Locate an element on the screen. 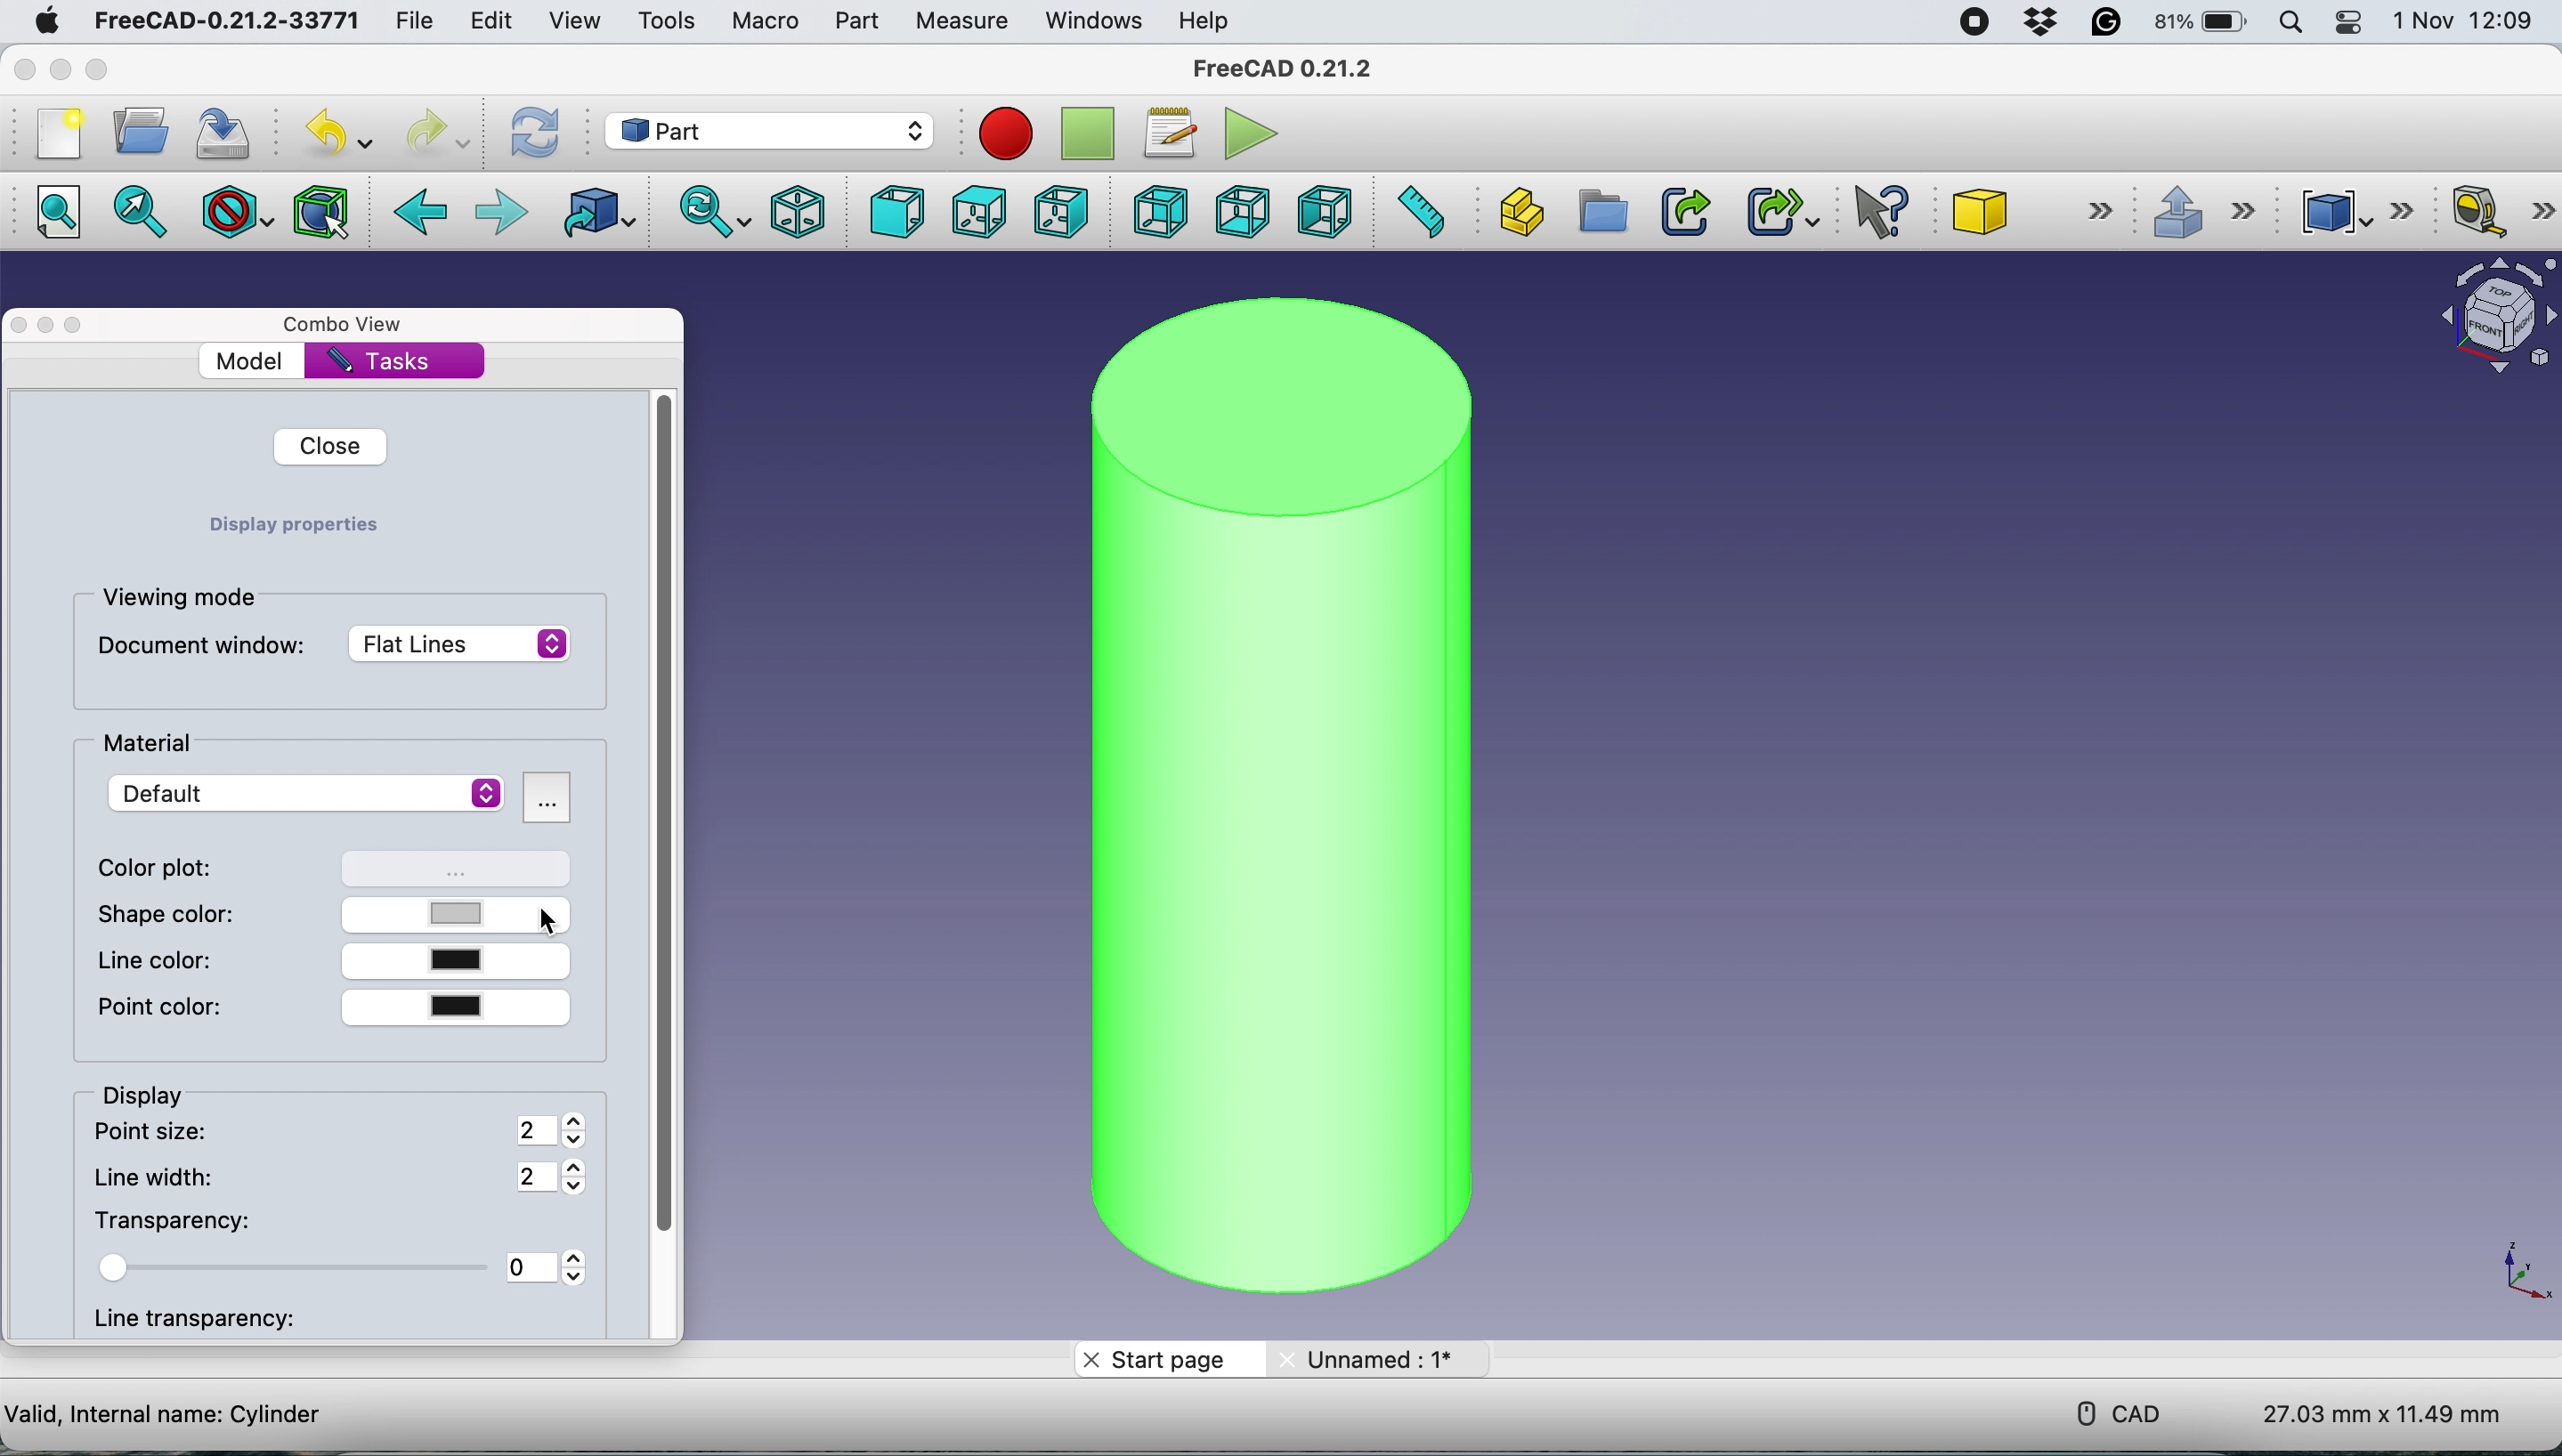 This screenshot has height=1456, width=2562. vertical scroll bar is located at coordinates (670, 816).